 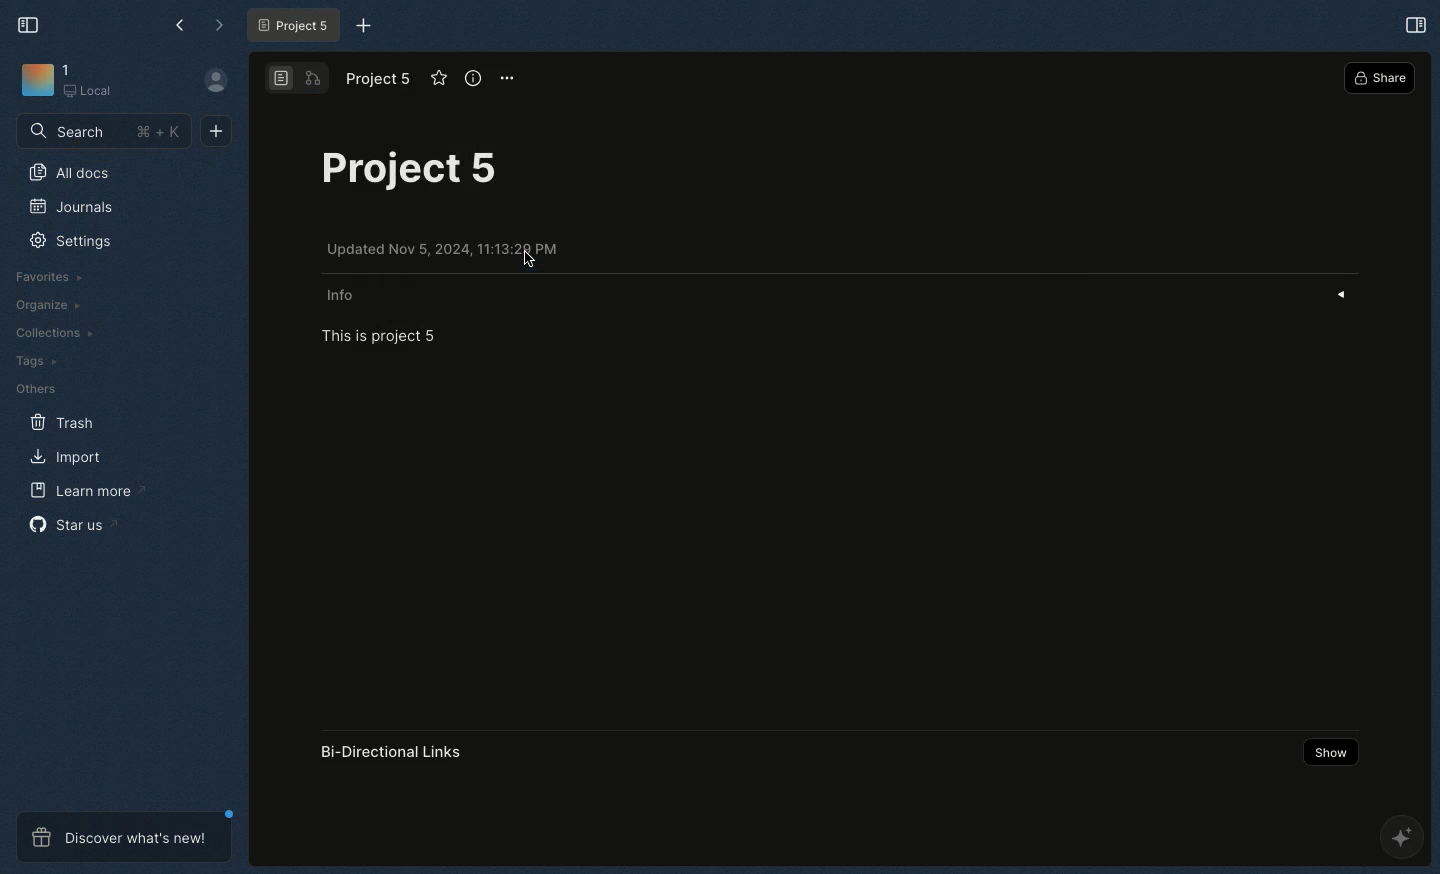 I want to click on Info, so click(x=839, y=293).